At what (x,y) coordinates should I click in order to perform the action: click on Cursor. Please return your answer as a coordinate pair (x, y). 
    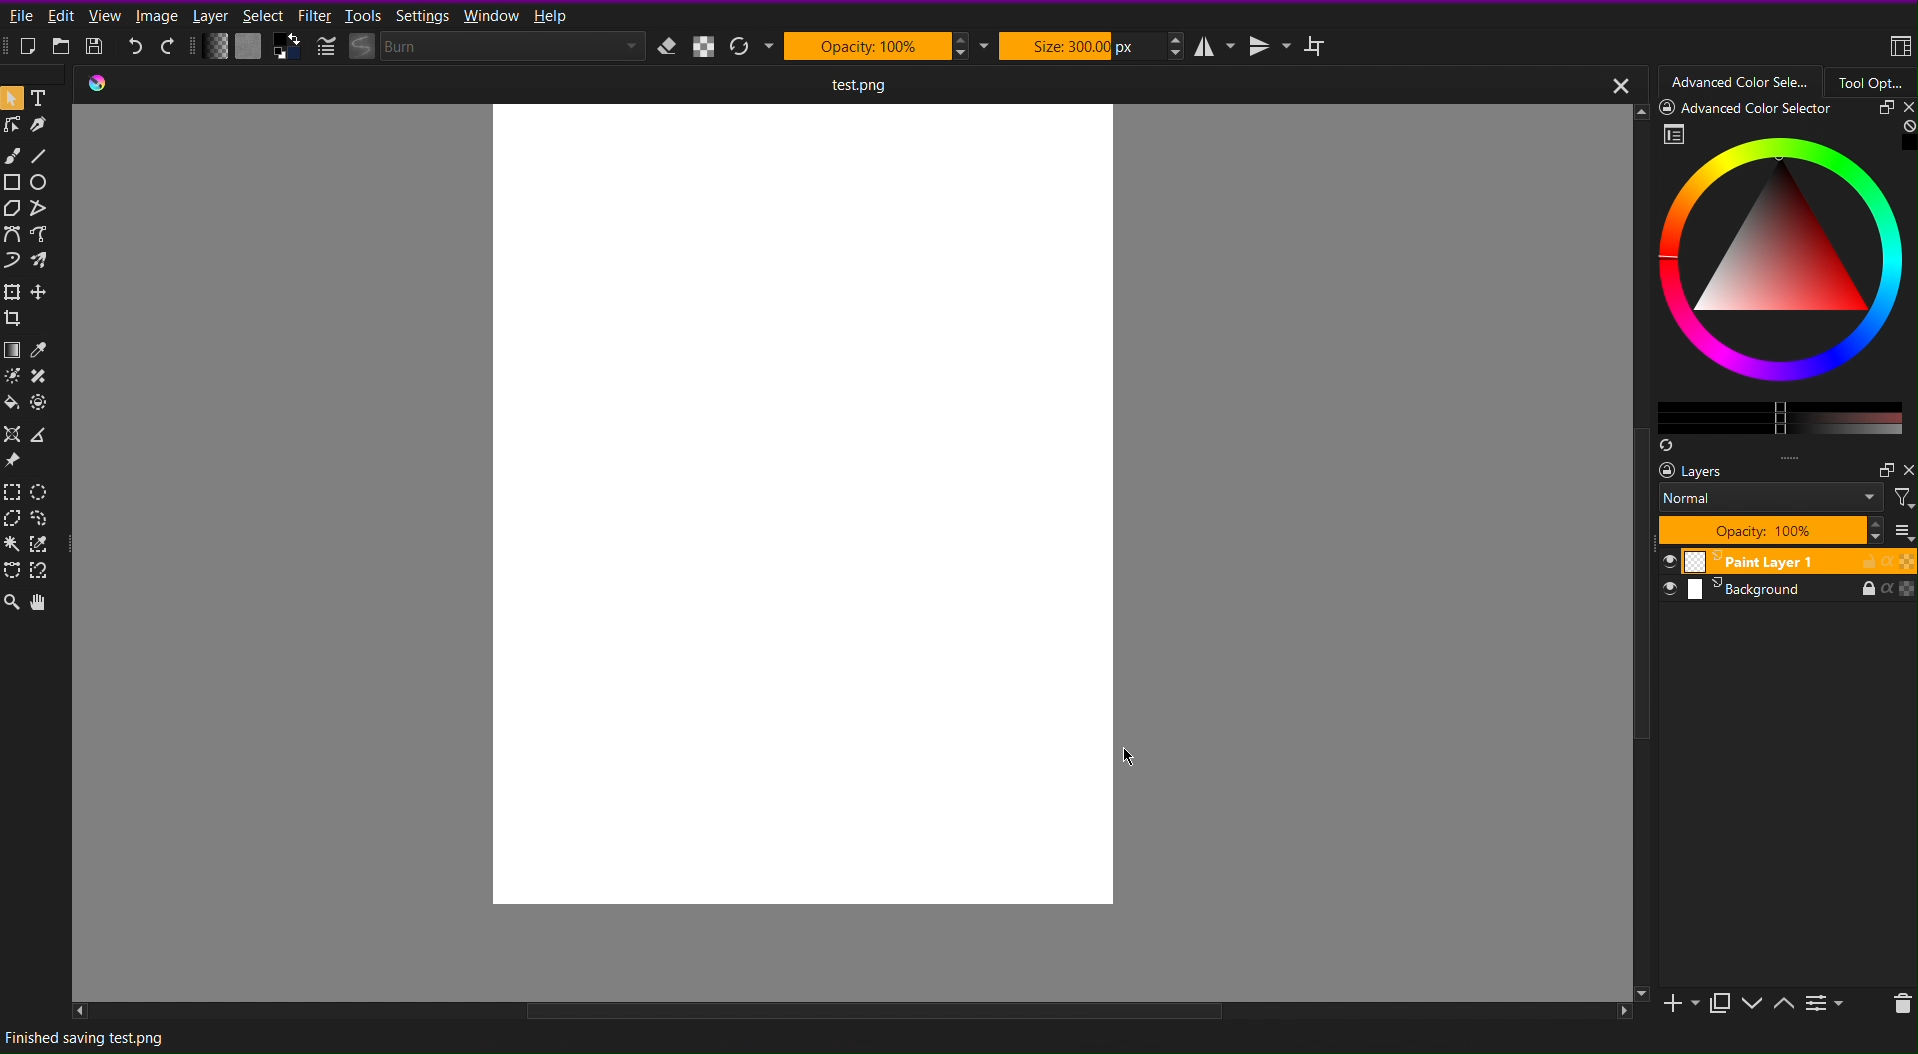
    Looking at the image, I should click on (1135, 754).